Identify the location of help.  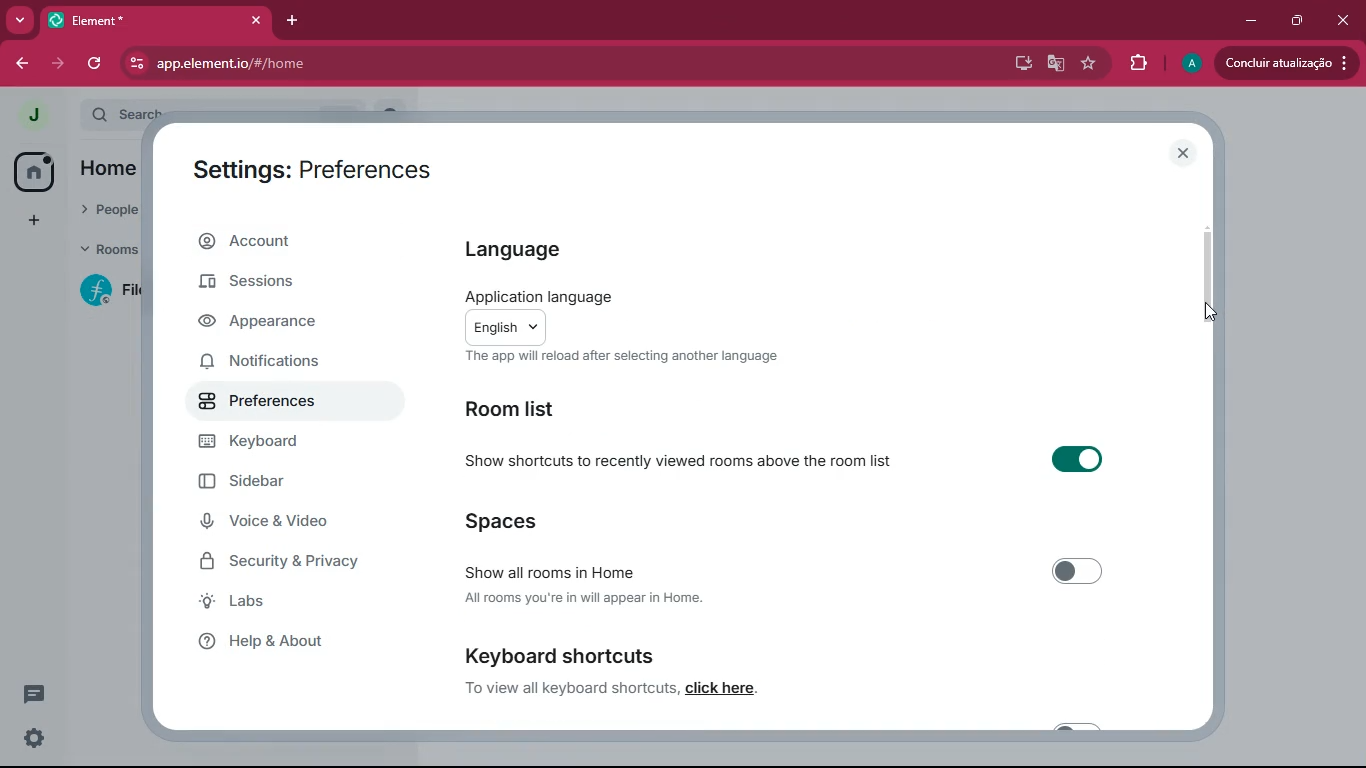
(283, 645).